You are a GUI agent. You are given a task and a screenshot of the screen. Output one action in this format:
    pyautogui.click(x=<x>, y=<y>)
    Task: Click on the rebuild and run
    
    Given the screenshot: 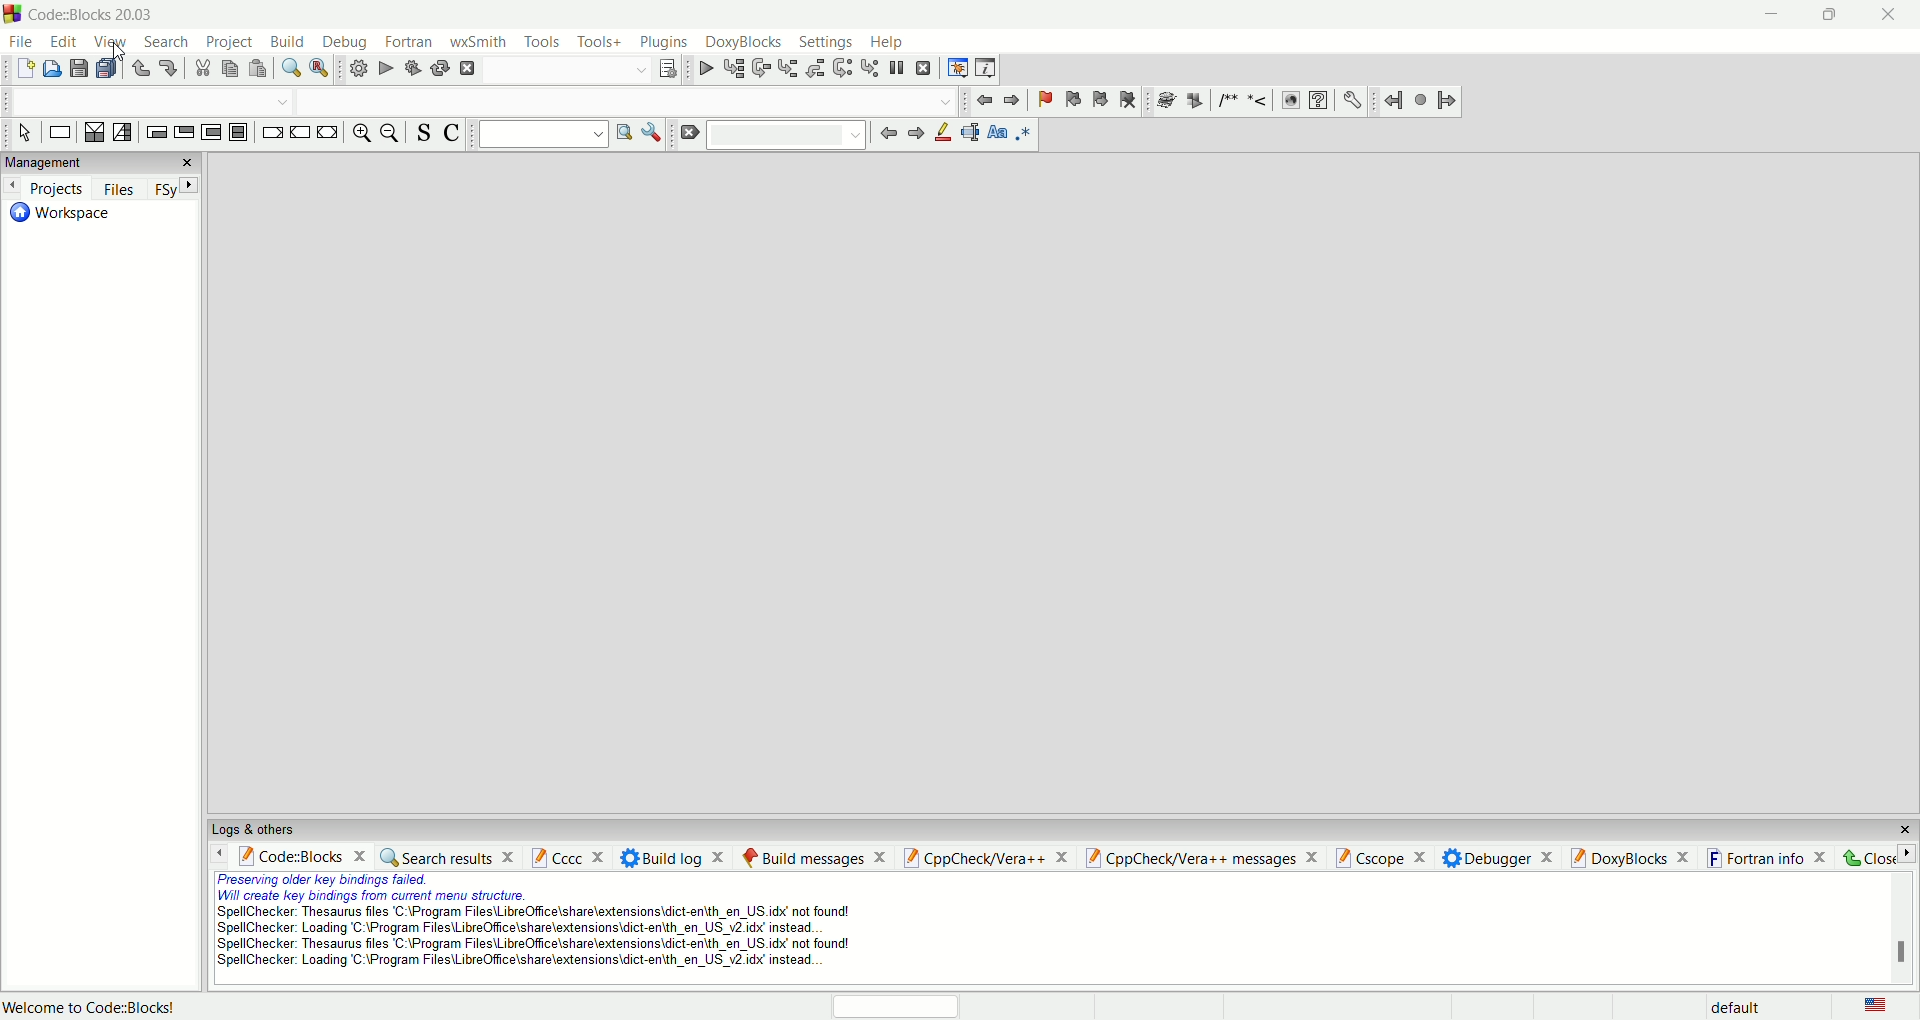 What is the action you would take?
    pyautogui.click(x=411, y=69)
    